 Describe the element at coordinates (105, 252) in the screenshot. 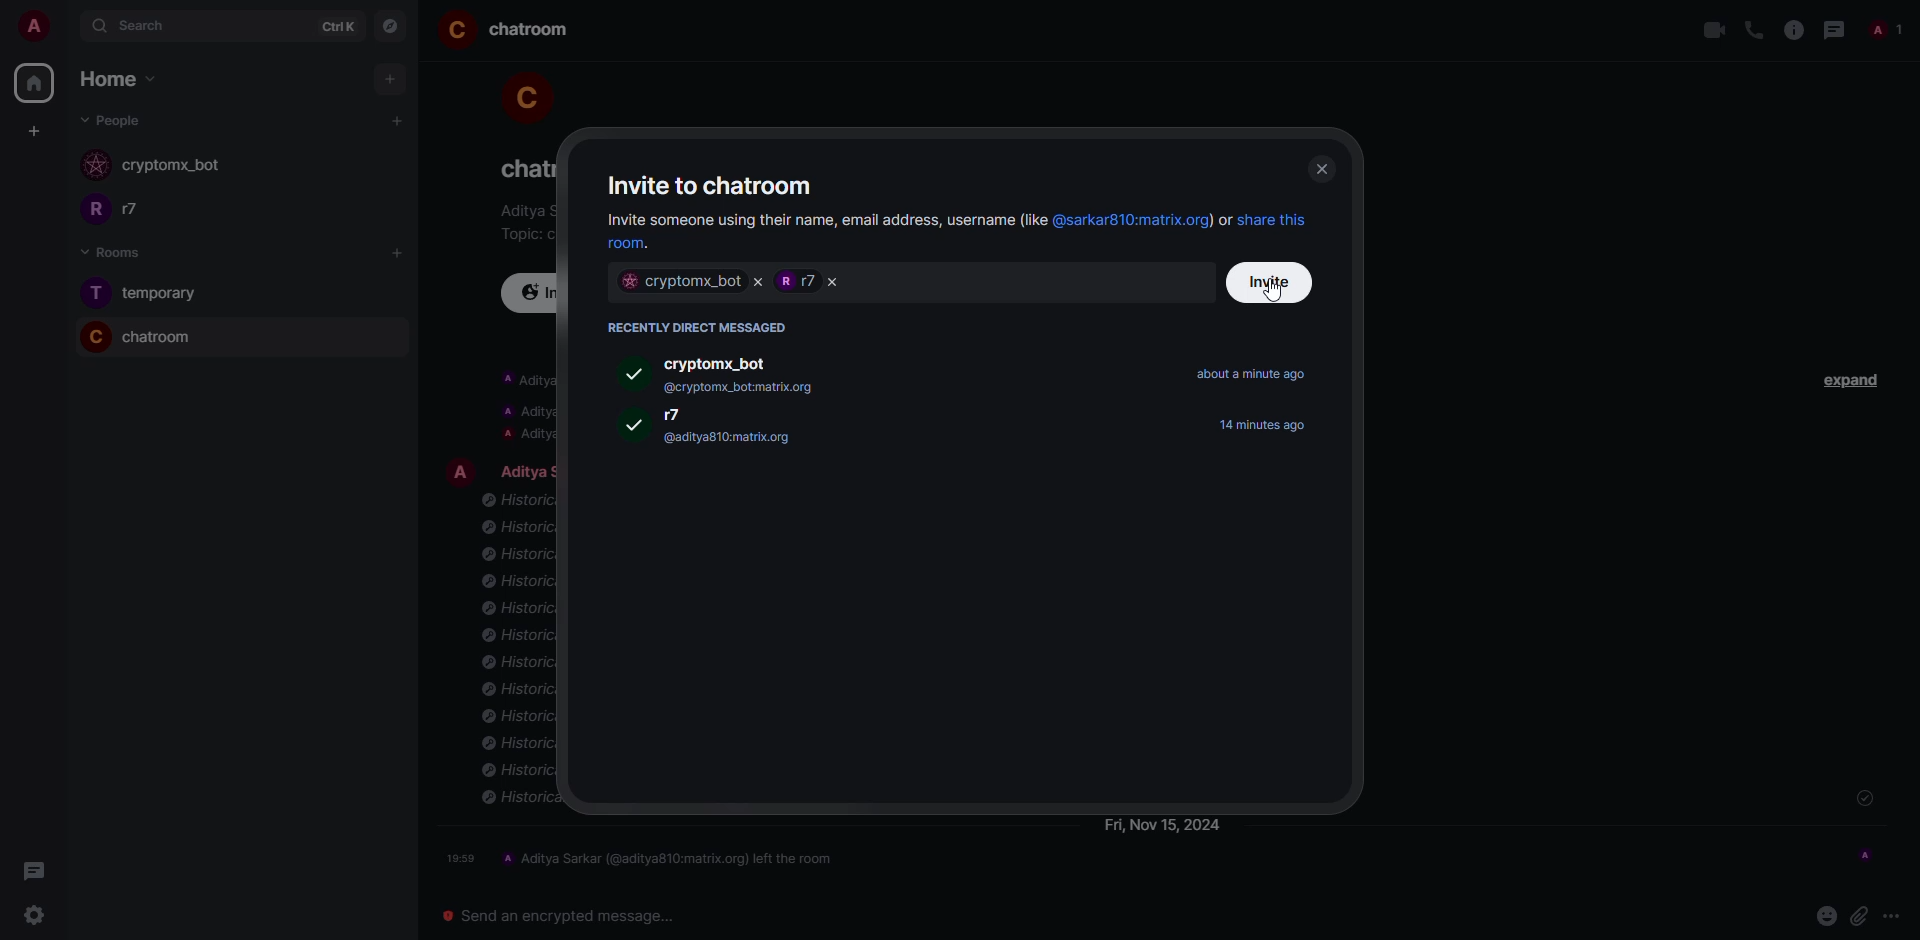

I see `rooms` at that location.